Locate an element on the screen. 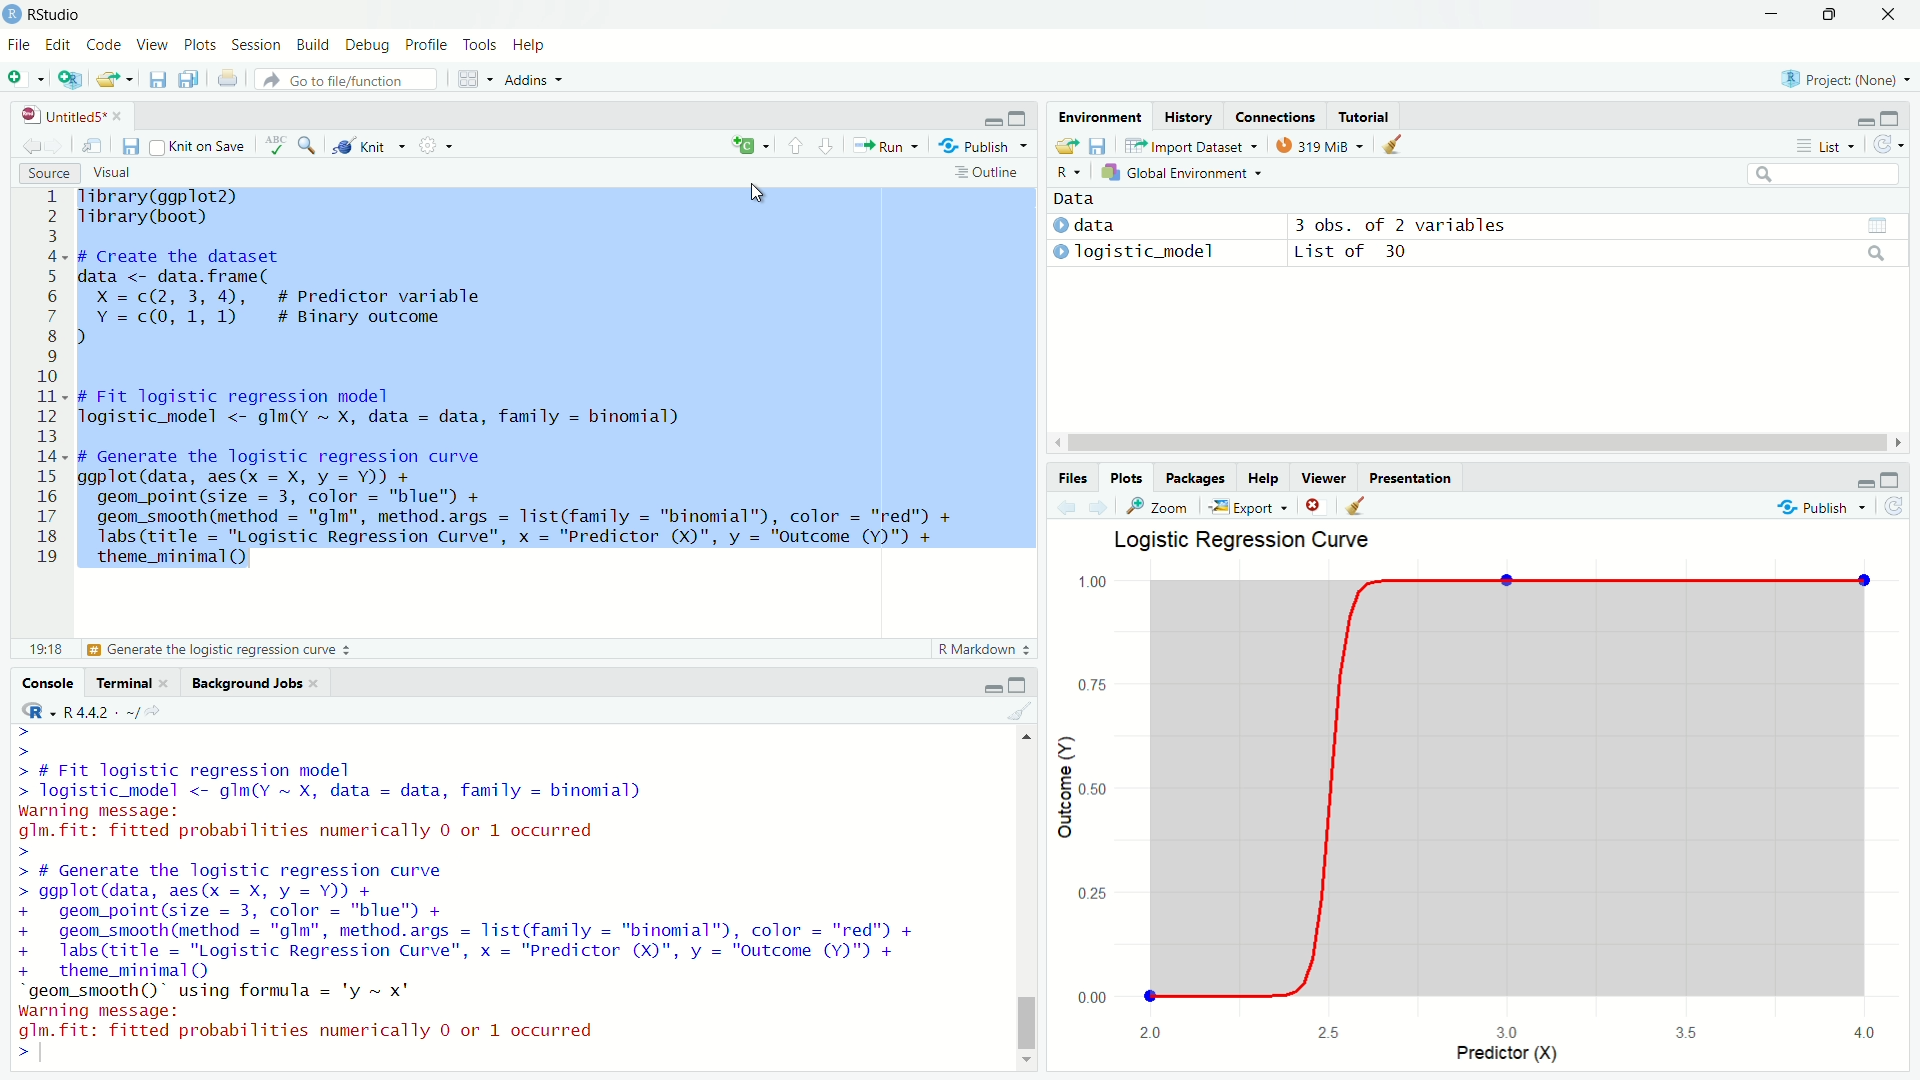  Clear all plots is located at coordinates (1358, 505).